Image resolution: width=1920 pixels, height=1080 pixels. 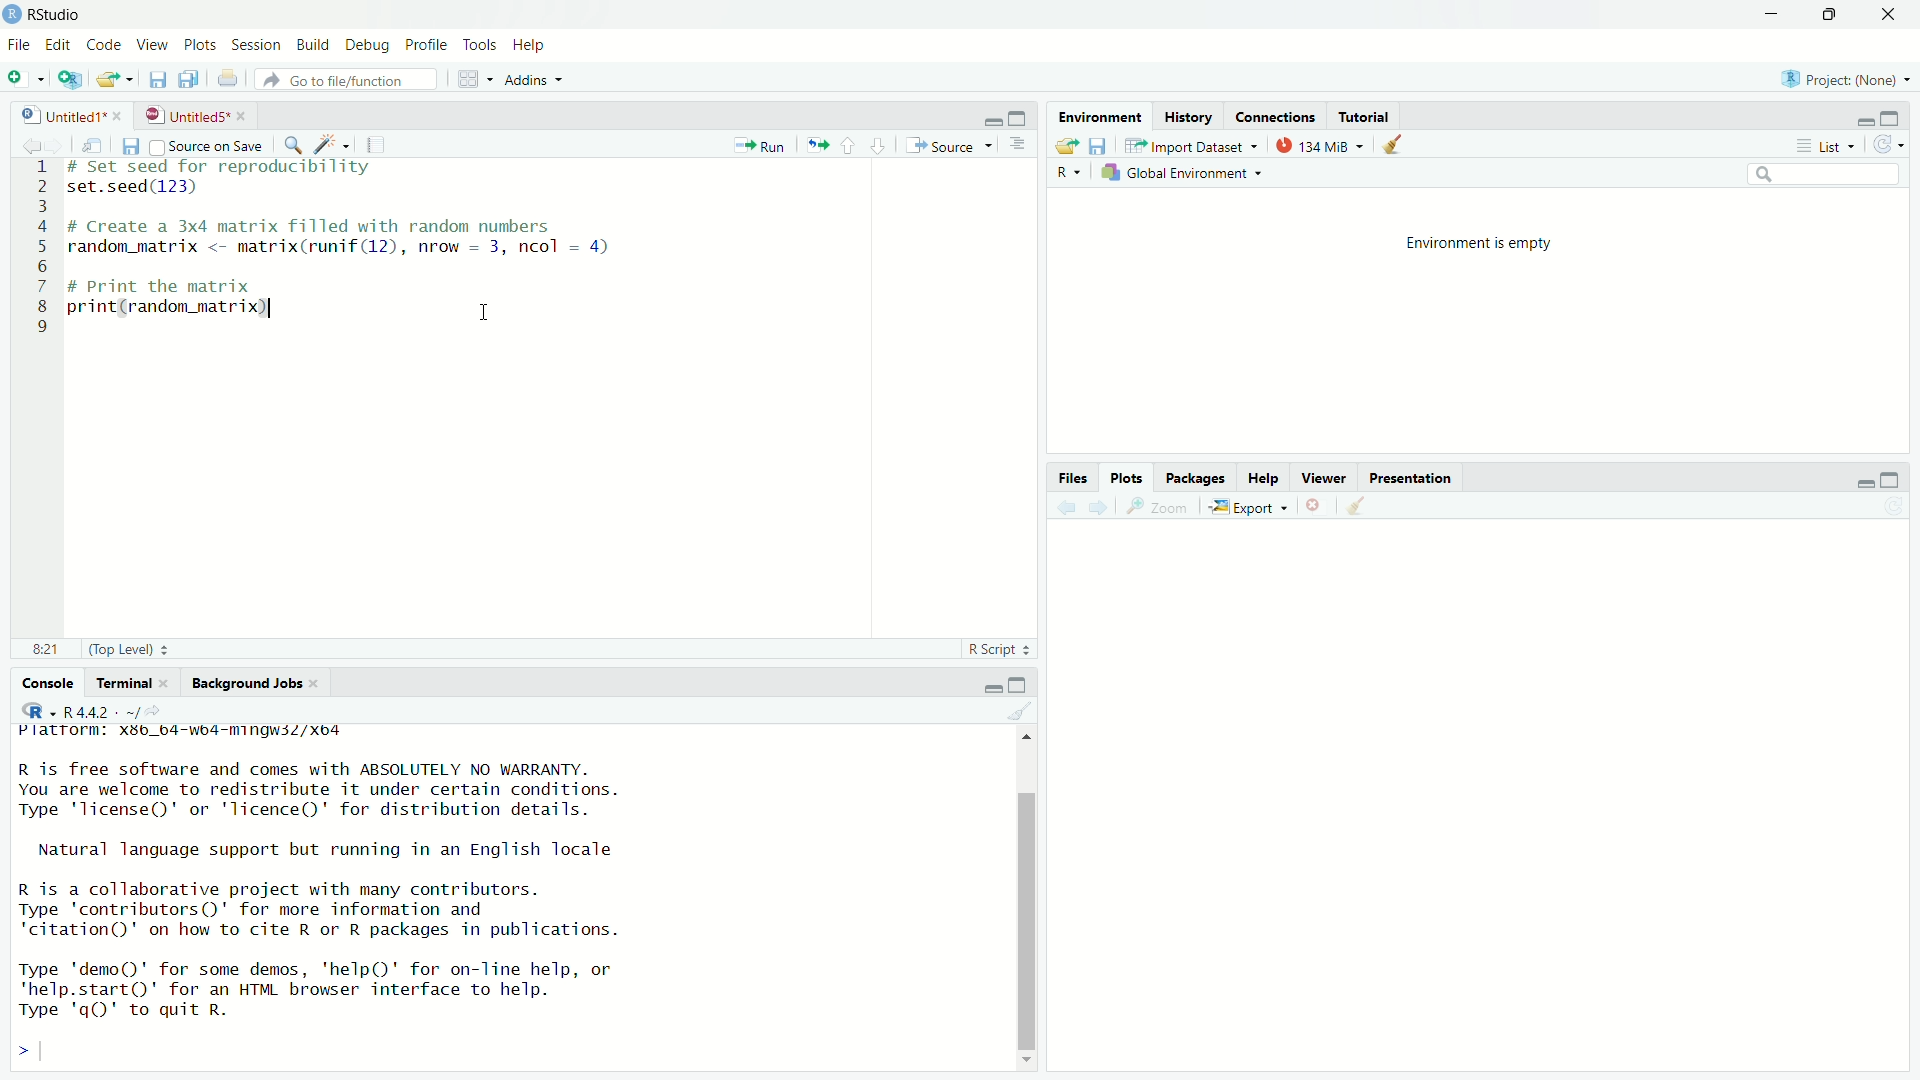 I want to click on Source, so click(x=952, y=143).